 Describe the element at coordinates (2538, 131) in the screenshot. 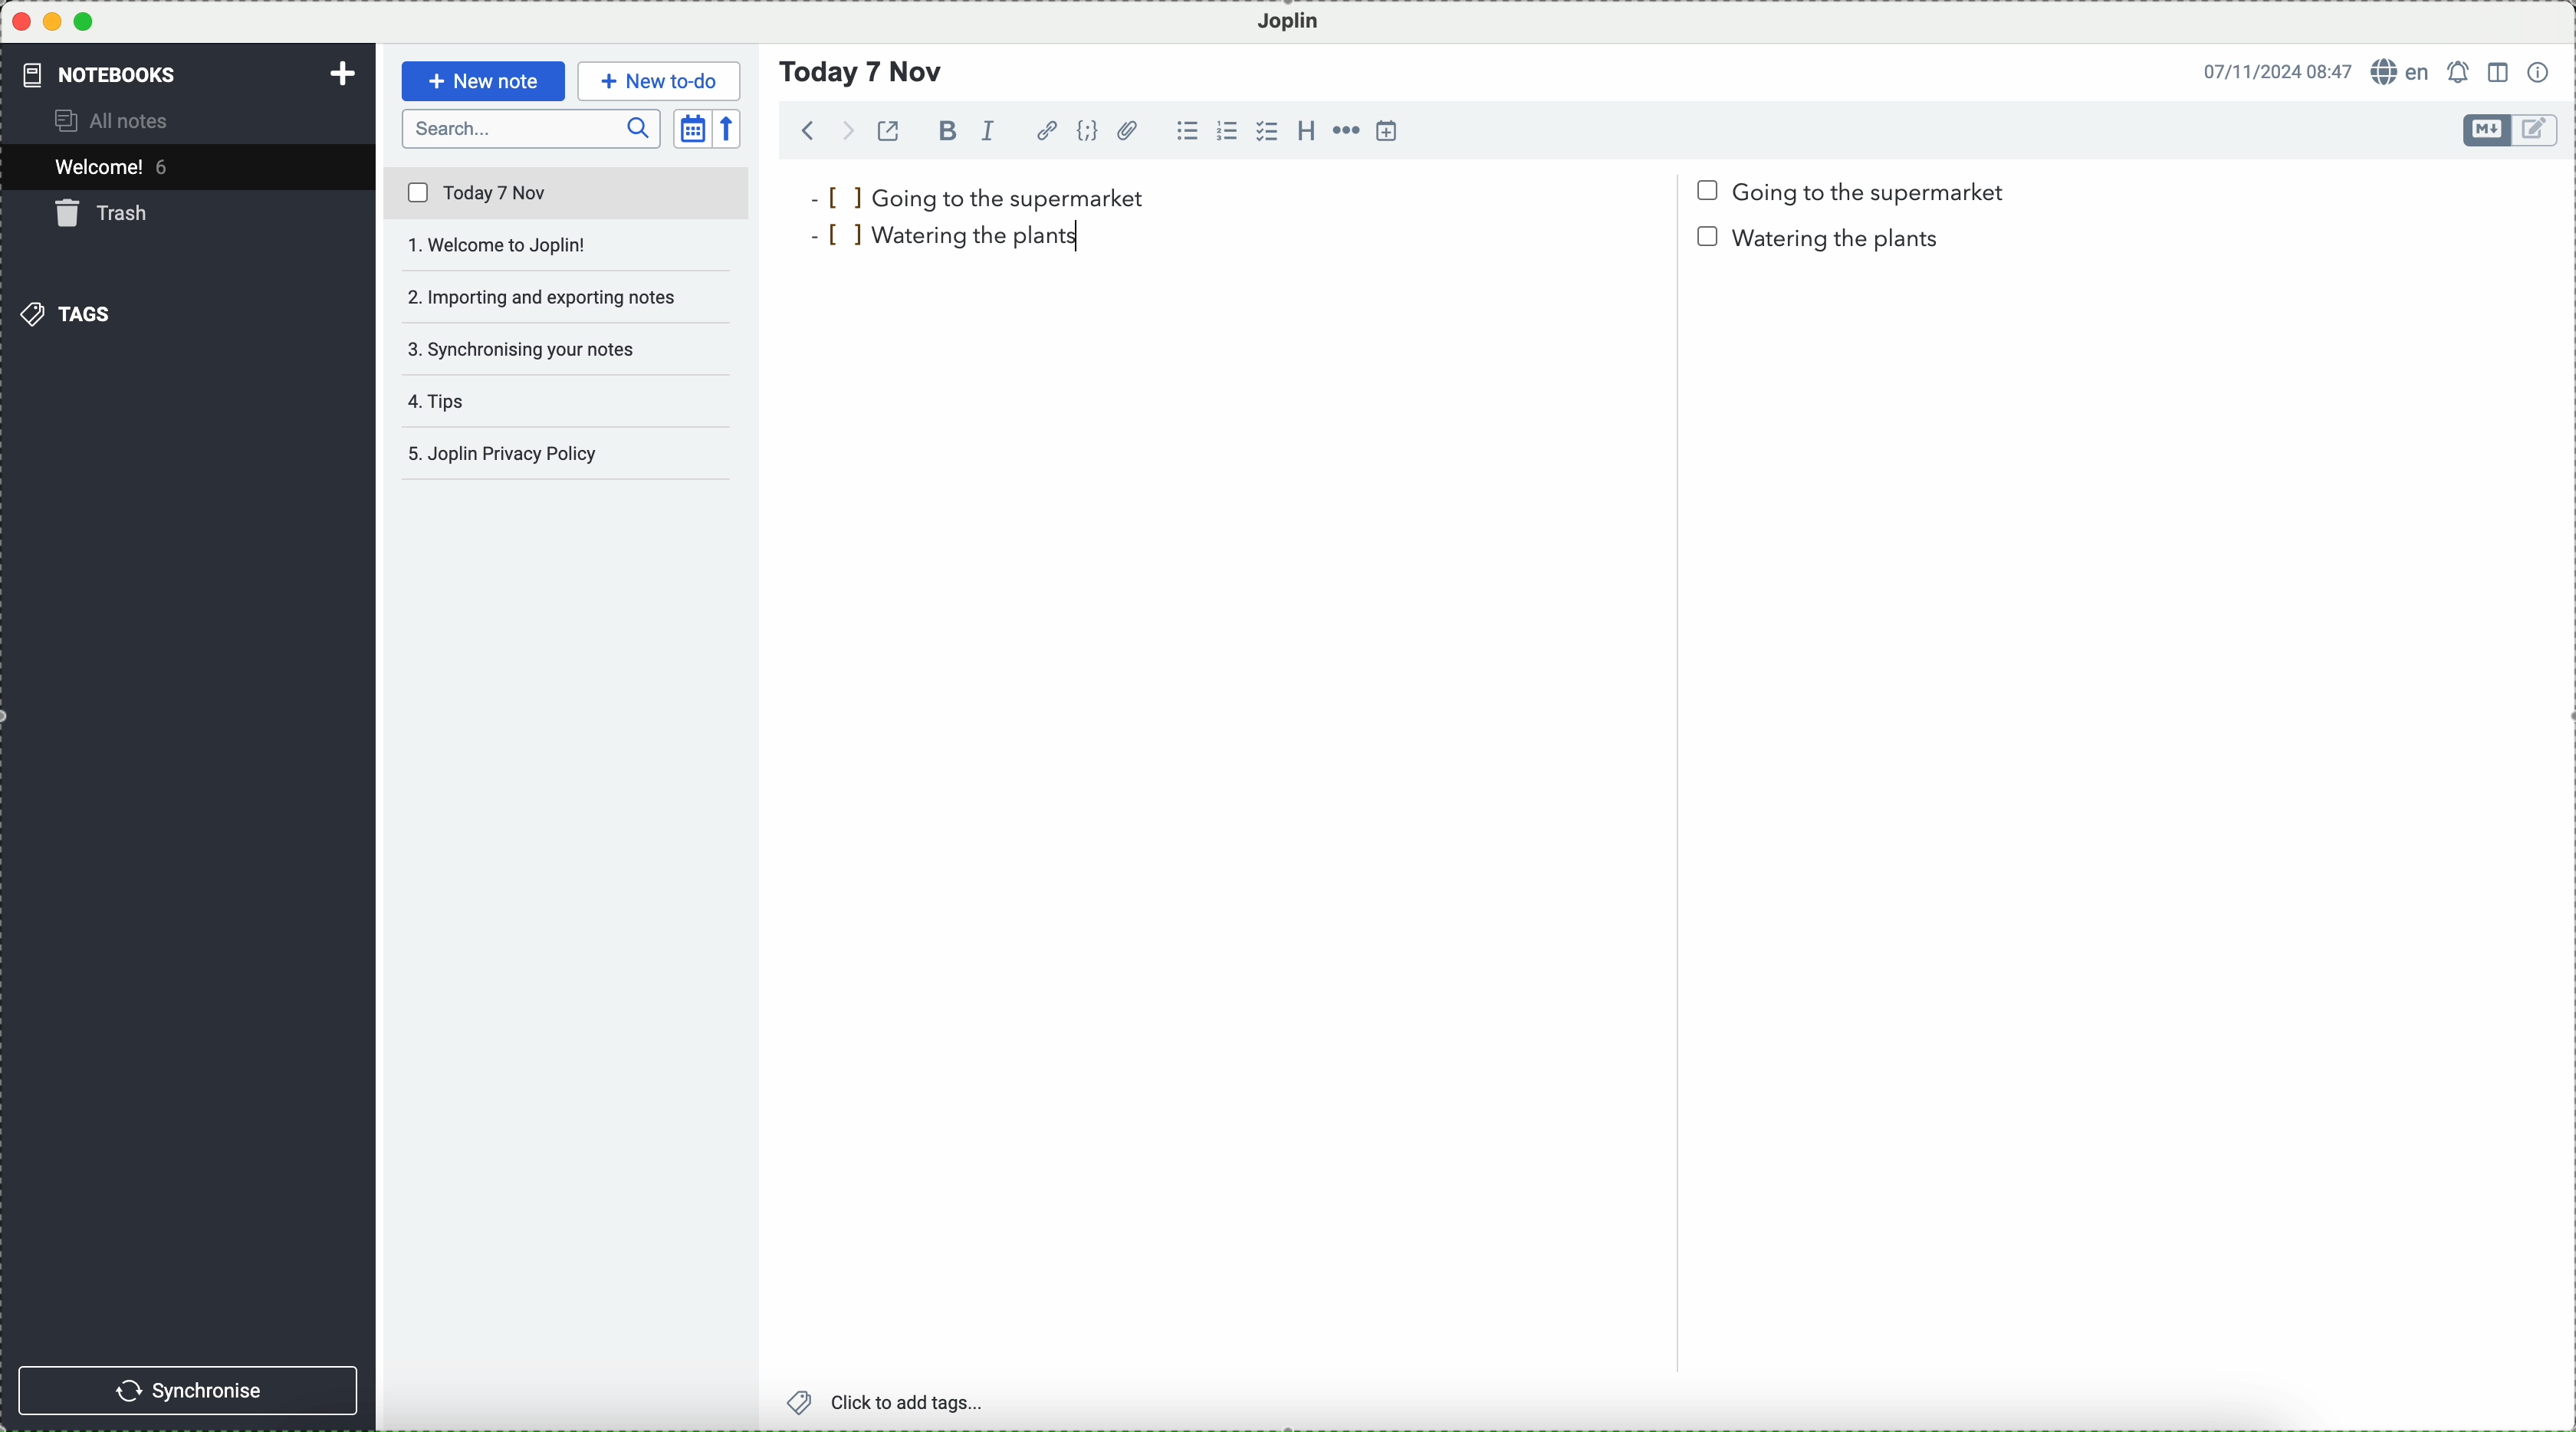

I see `toggle editors` at that location.